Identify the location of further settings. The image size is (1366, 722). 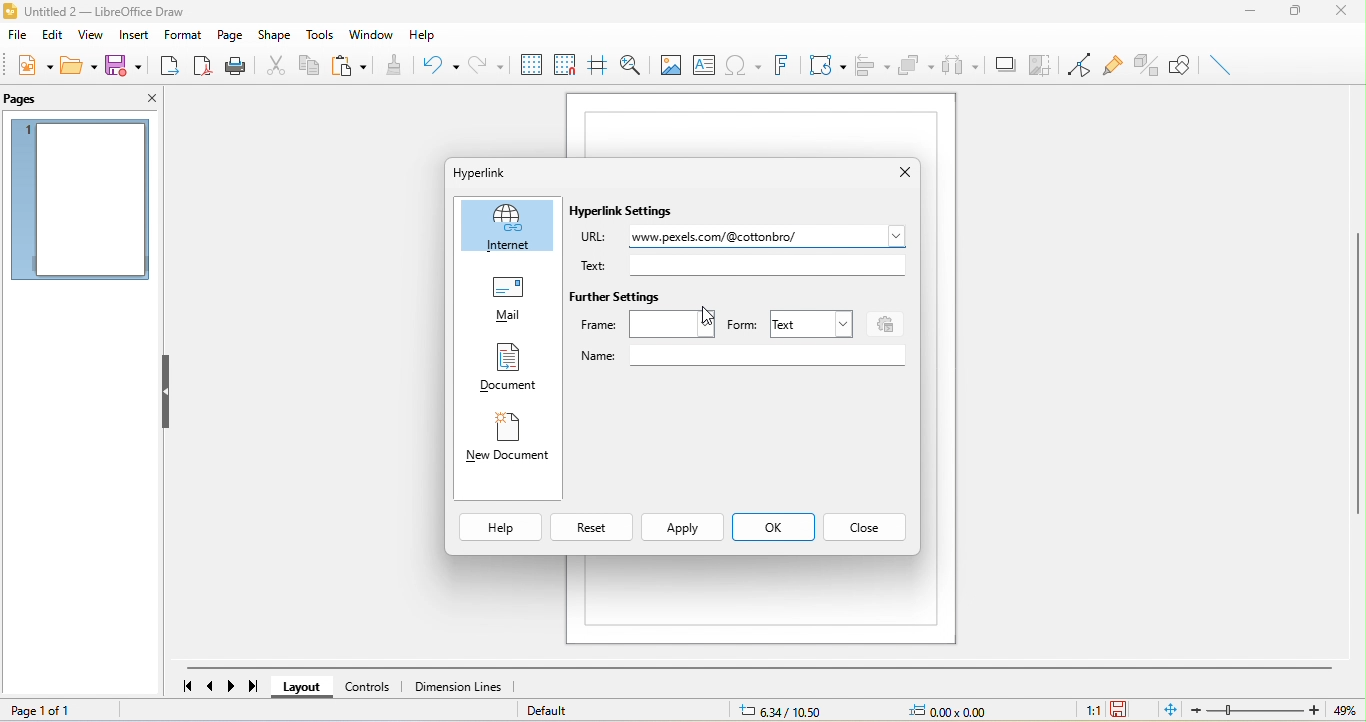
(619, 297).